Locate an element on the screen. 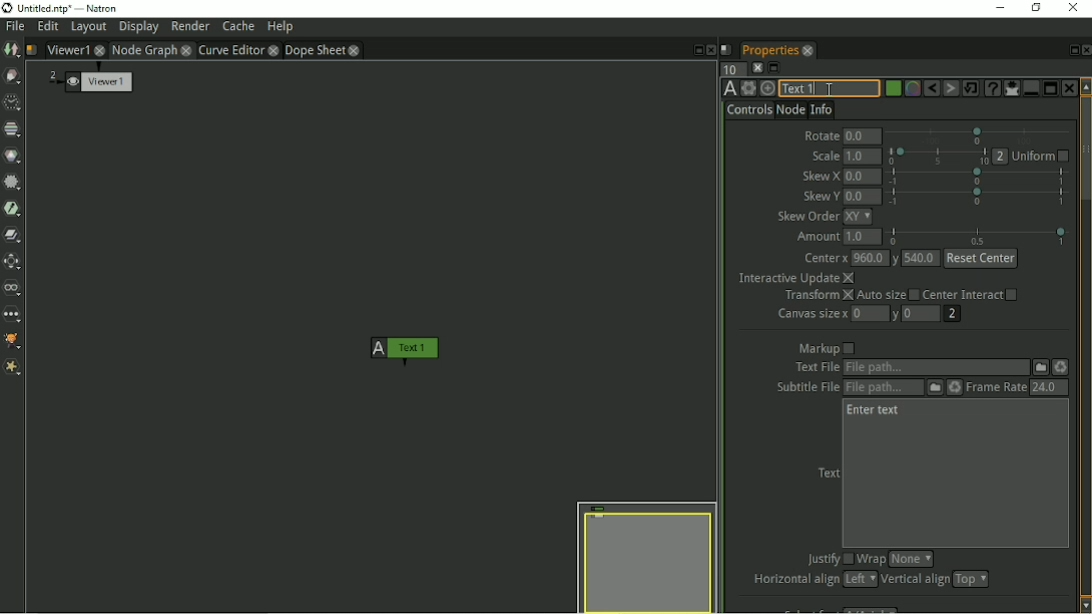 Image resolution: width=1092 pixels, height=614 pixels. Redo is located at coordinates (951, 88).